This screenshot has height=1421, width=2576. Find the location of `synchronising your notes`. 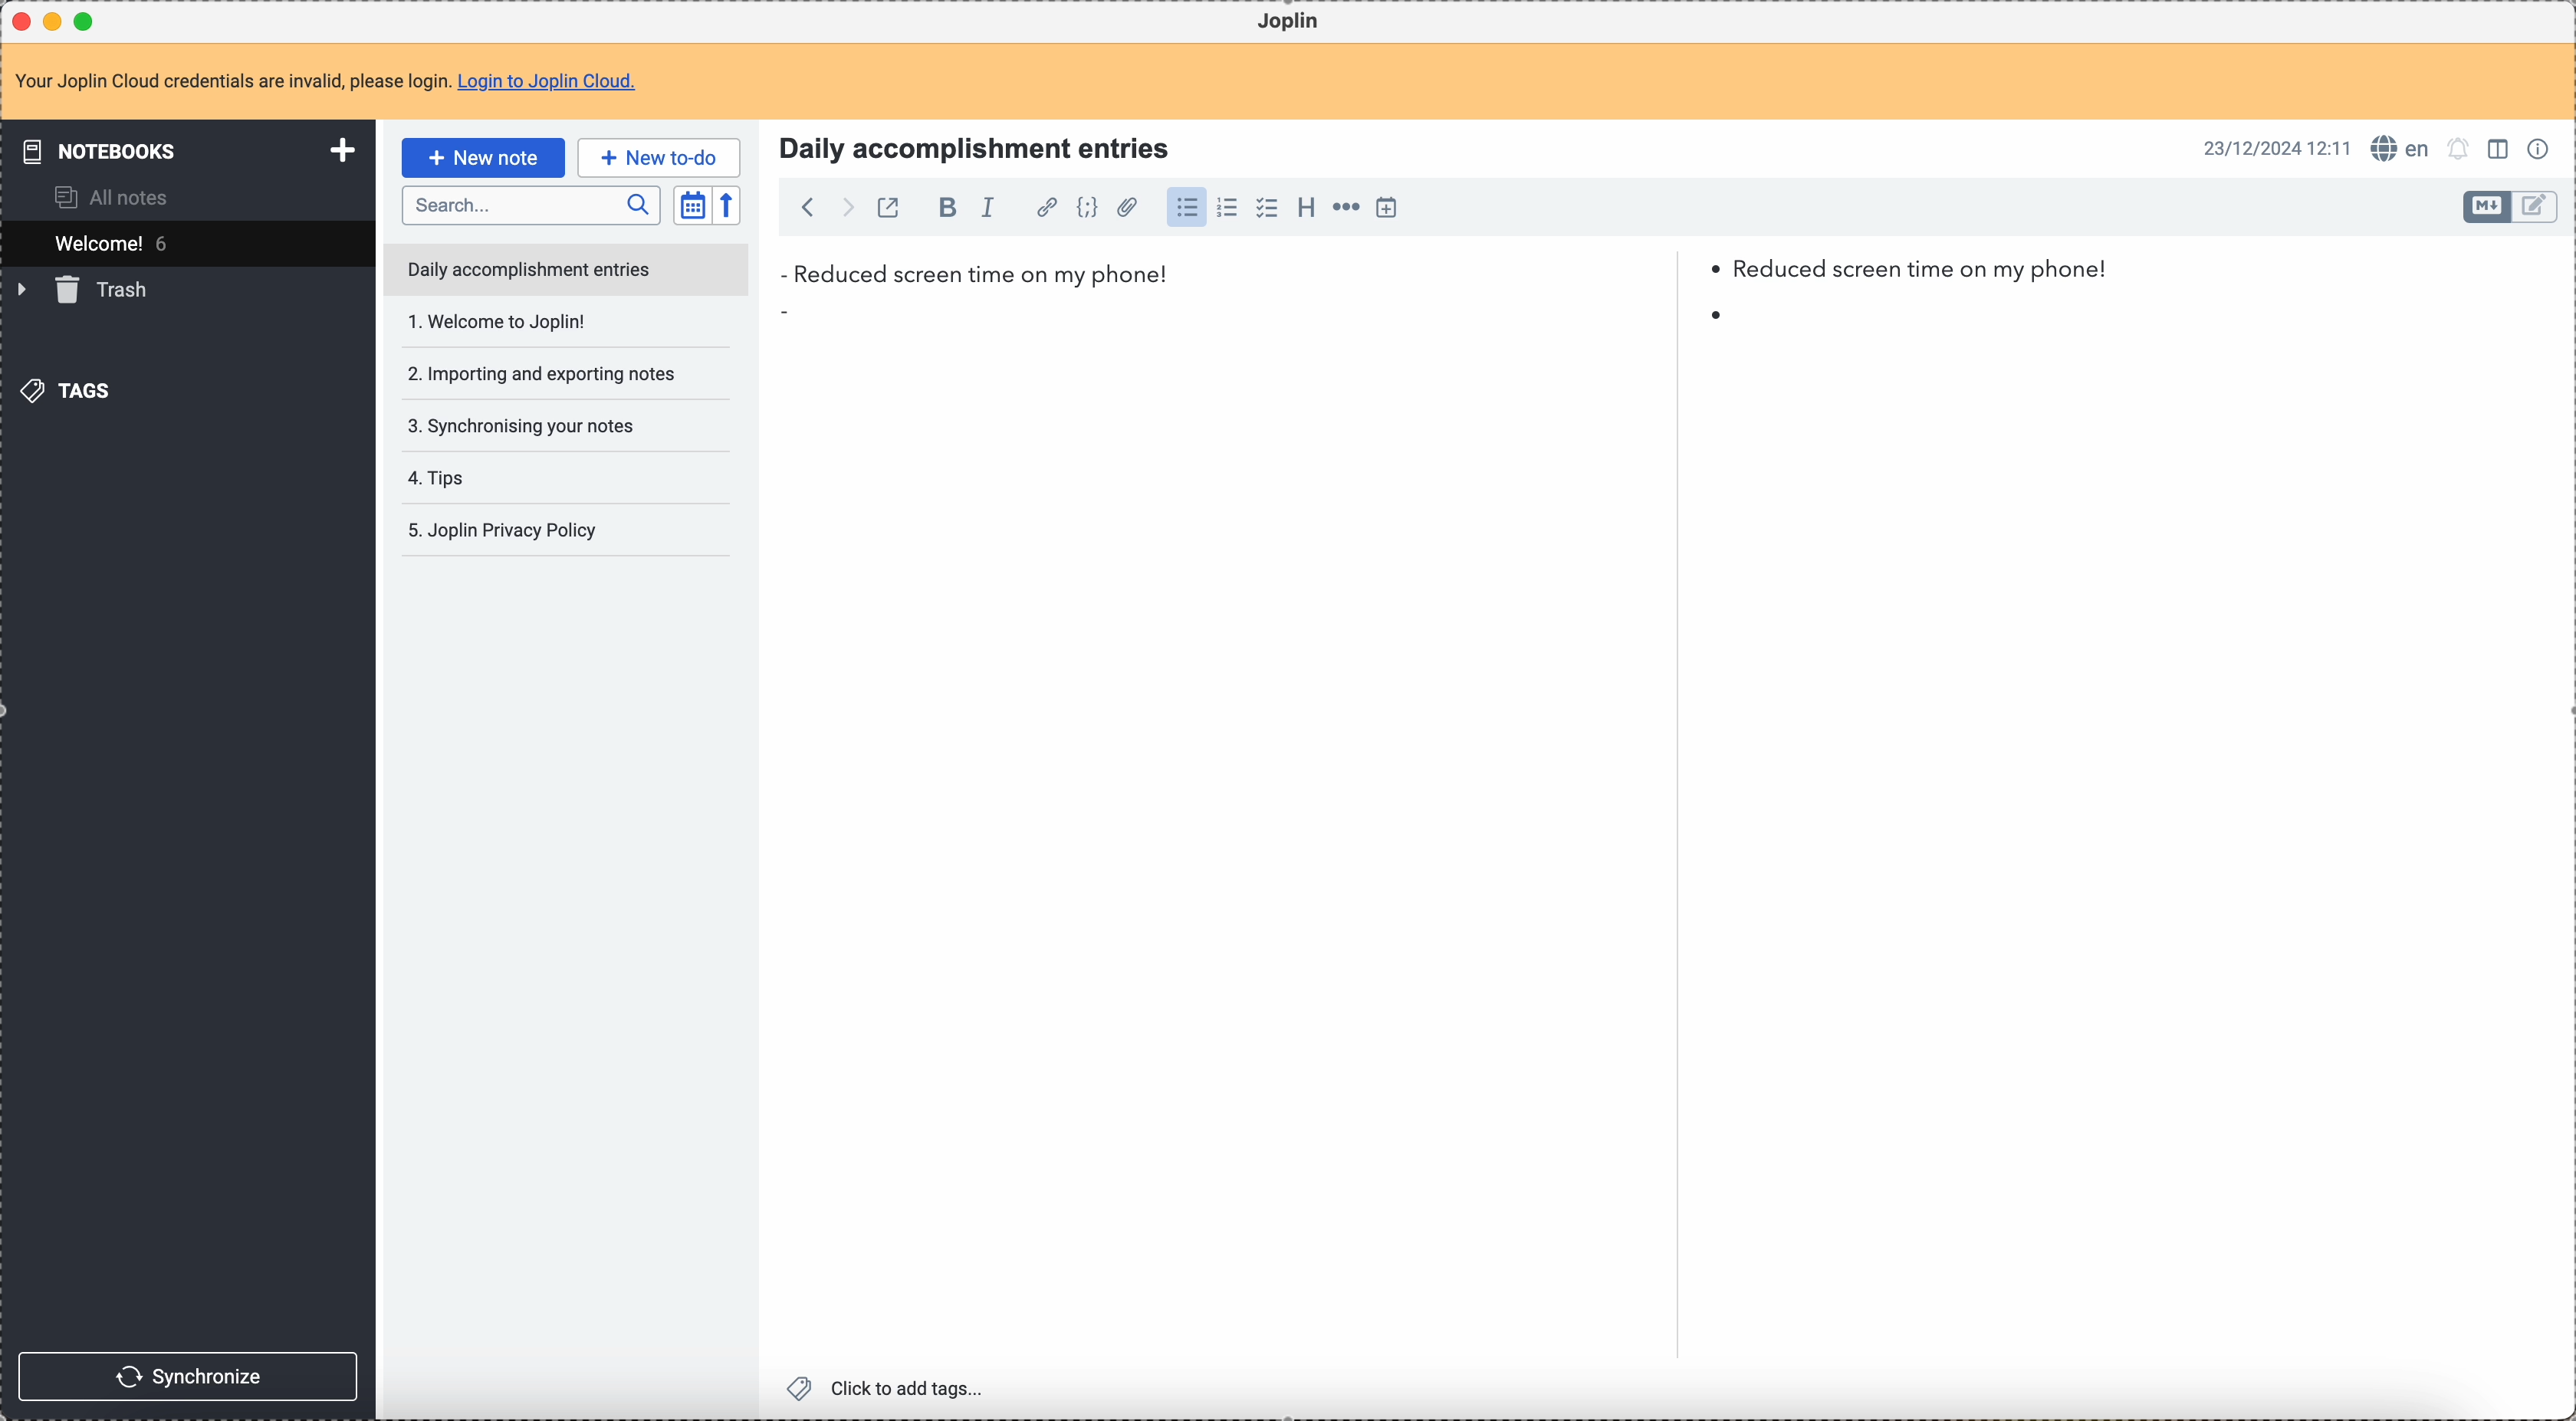

synchronising your notes is located at coordinates (531, 374).